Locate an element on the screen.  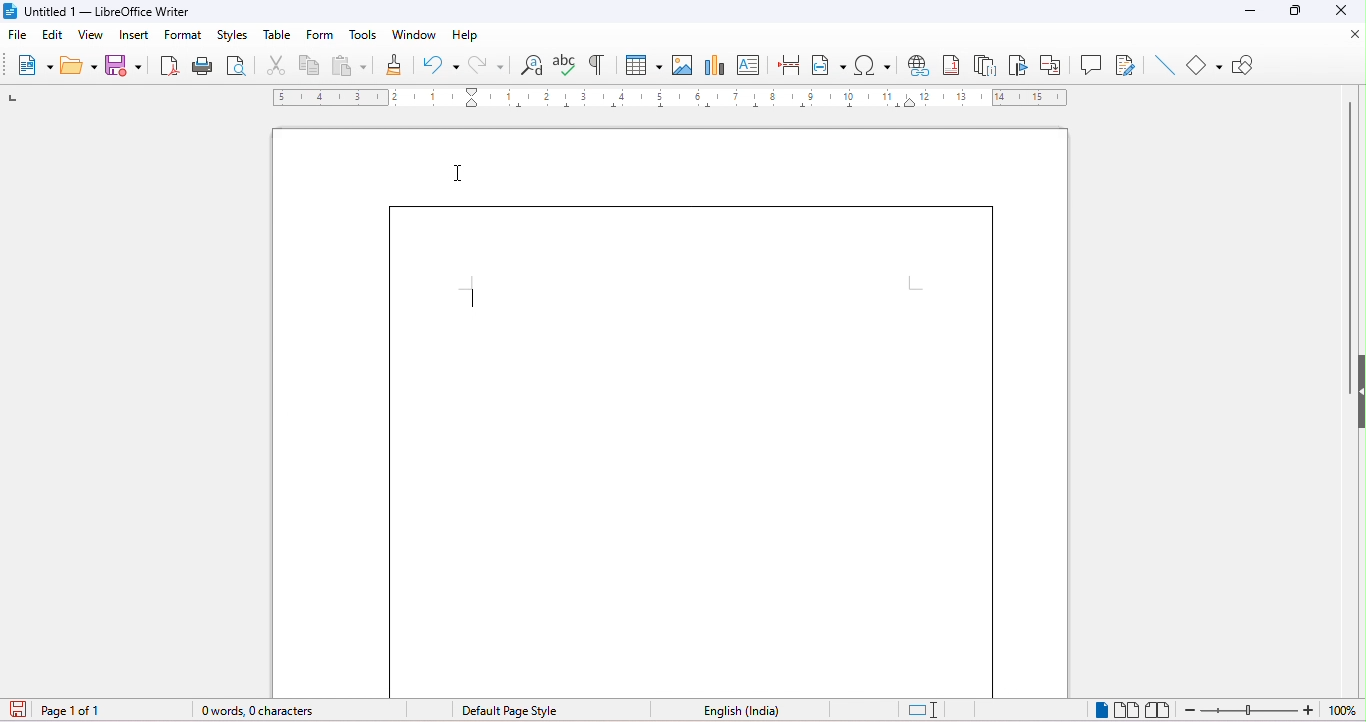
line is located at coordinates (1162, 64).